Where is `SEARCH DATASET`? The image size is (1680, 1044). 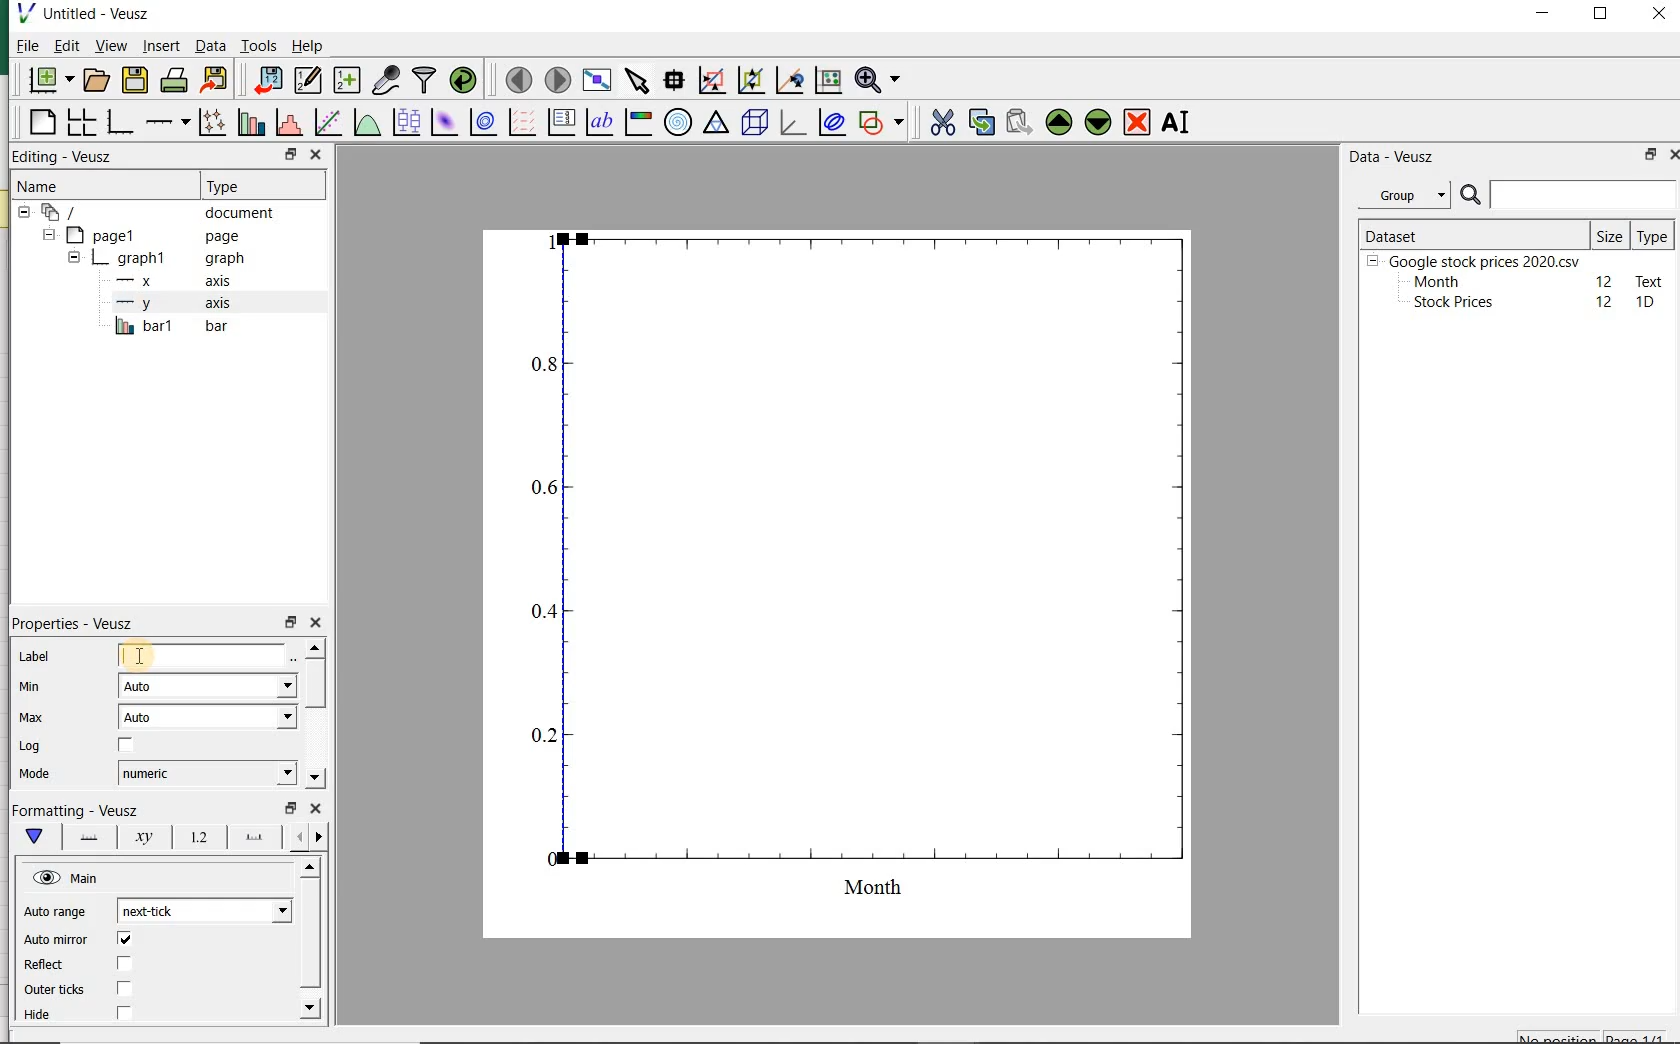 SEARCH DATASET is located at coordinates (1568, 194).